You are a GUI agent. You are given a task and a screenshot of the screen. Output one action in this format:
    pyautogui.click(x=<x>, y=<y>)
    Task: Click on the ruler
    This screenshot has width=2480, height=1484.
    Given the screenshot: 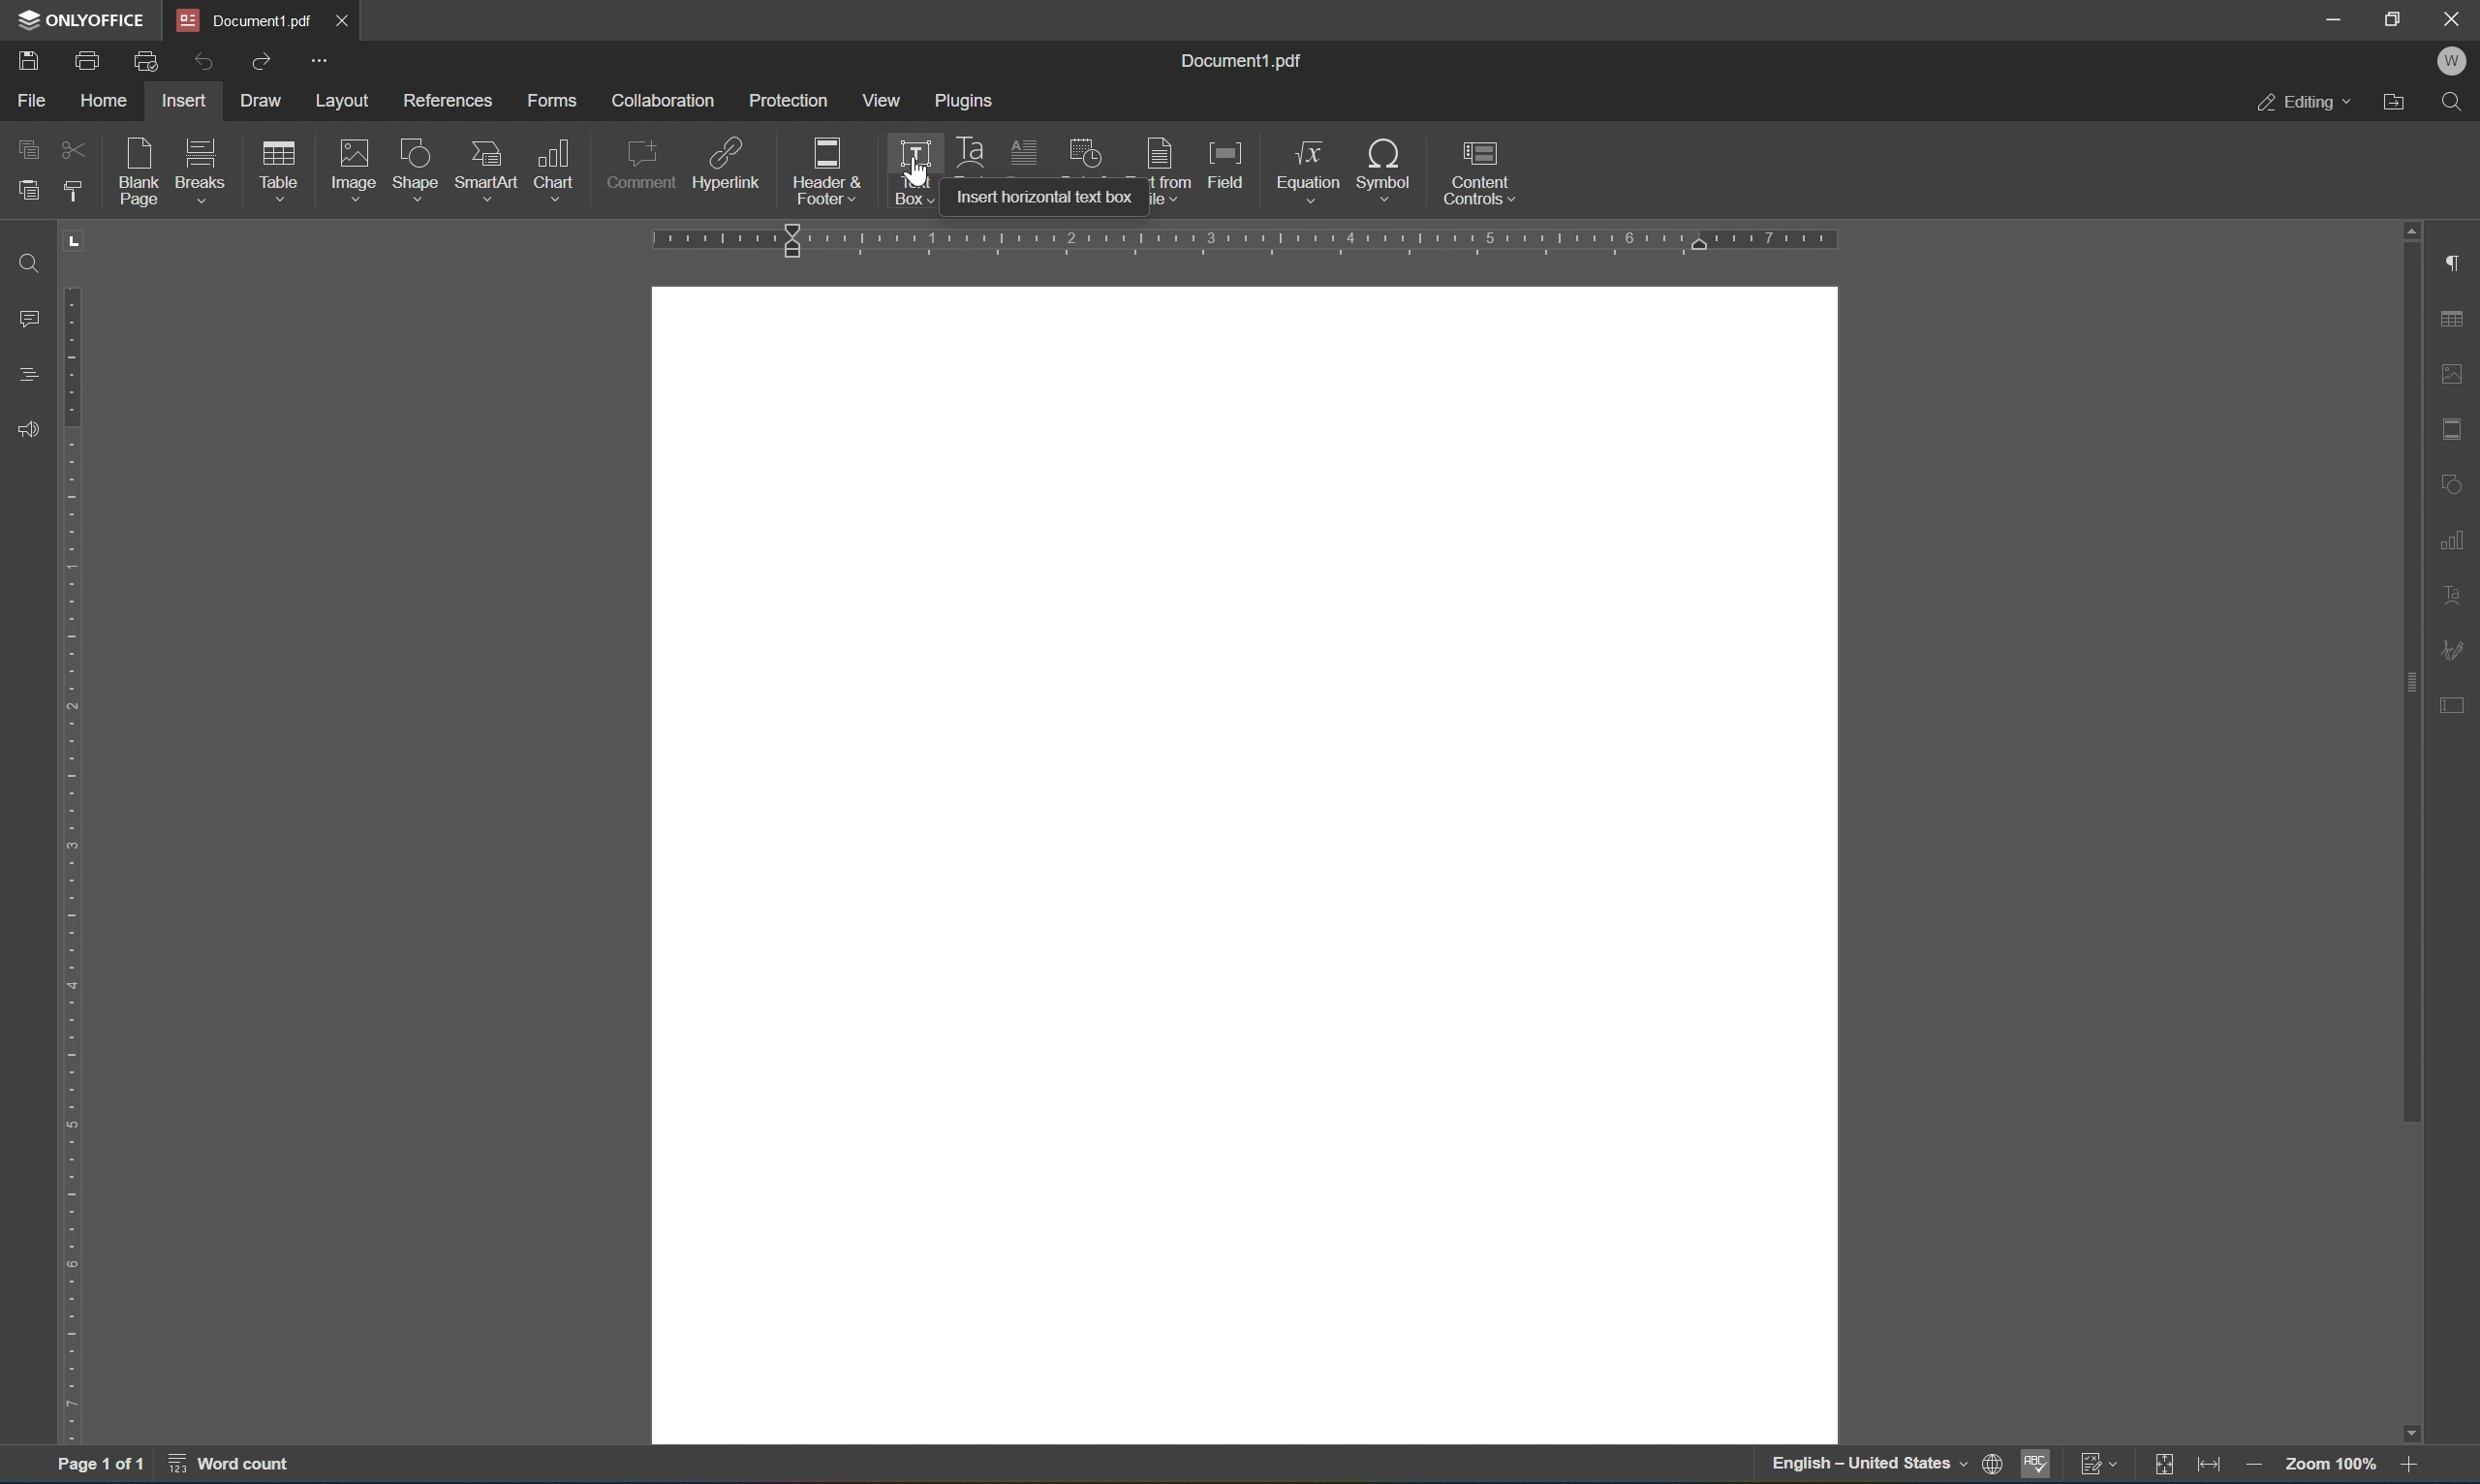 What is the action you would take?
    pyautogui.click(x=73, y=830)
    